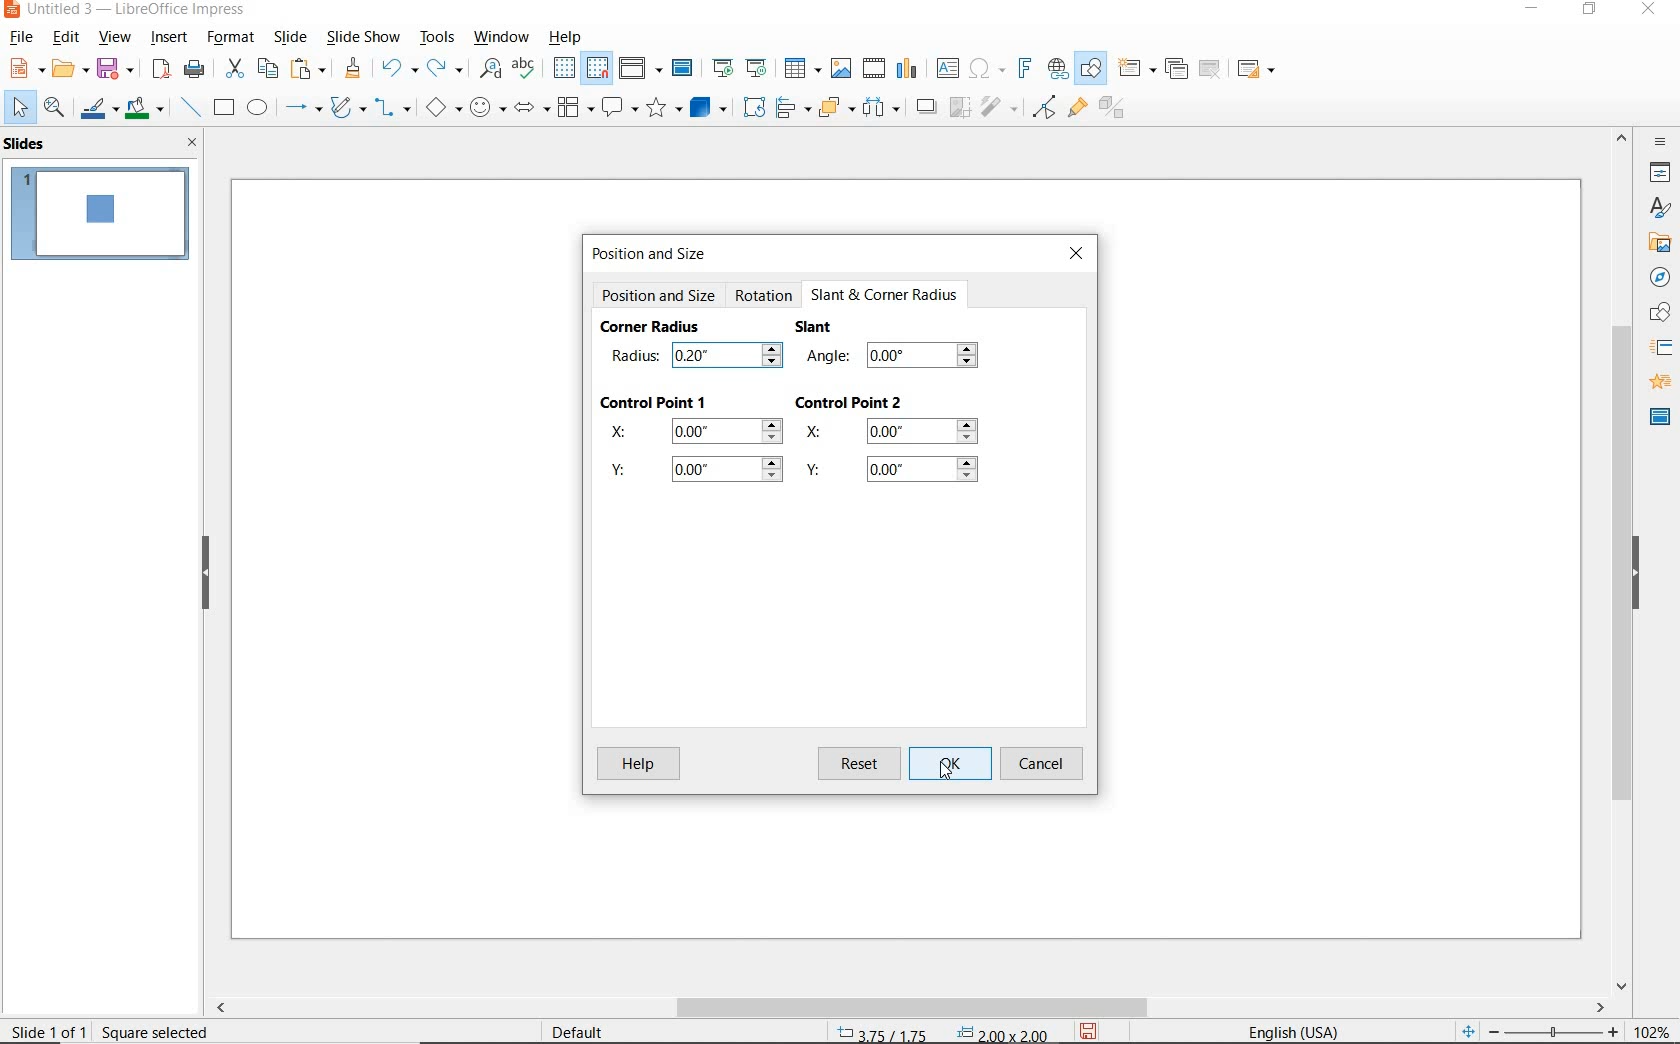  I want to click on insert hyperlink, so click(1056, 67).